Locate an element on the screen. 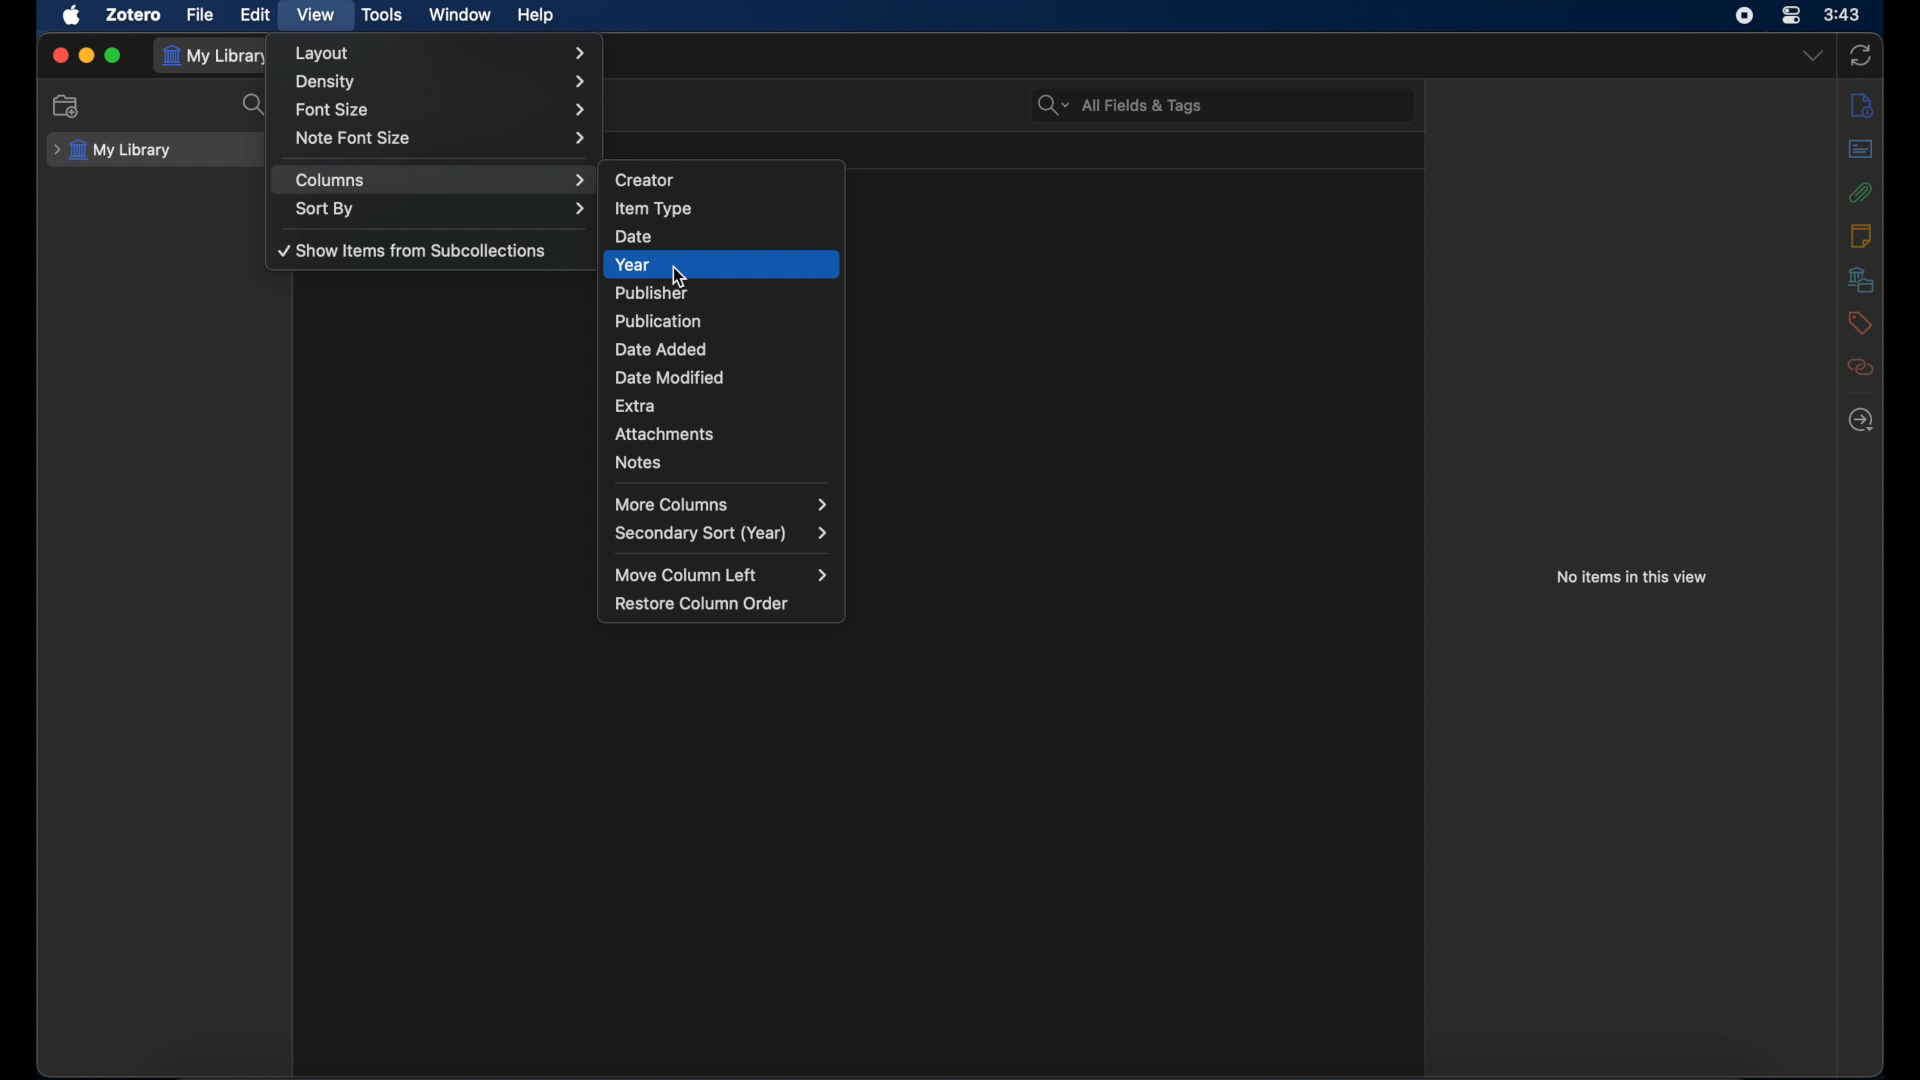 The image size is (1920, 1080). zotero is located at coordinates (134, 14).